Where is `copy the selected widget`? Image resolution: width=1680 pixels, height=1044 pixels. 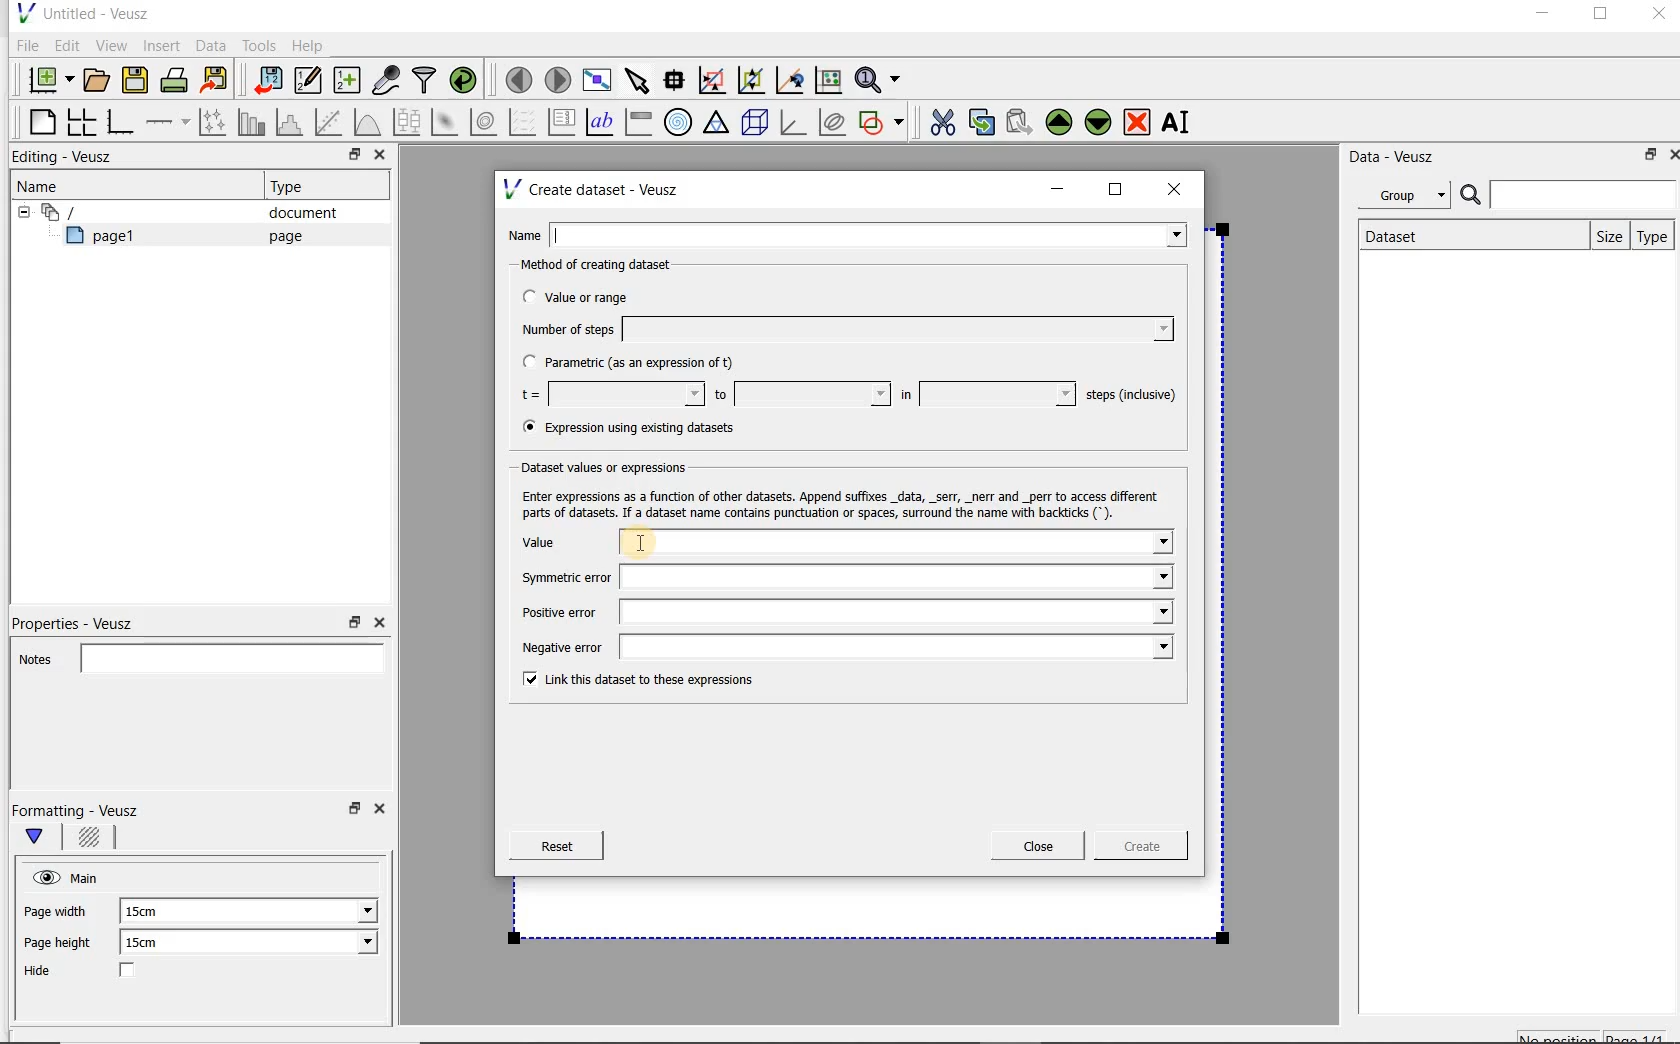
copy the selected widget is located at coordinates (983, 121).